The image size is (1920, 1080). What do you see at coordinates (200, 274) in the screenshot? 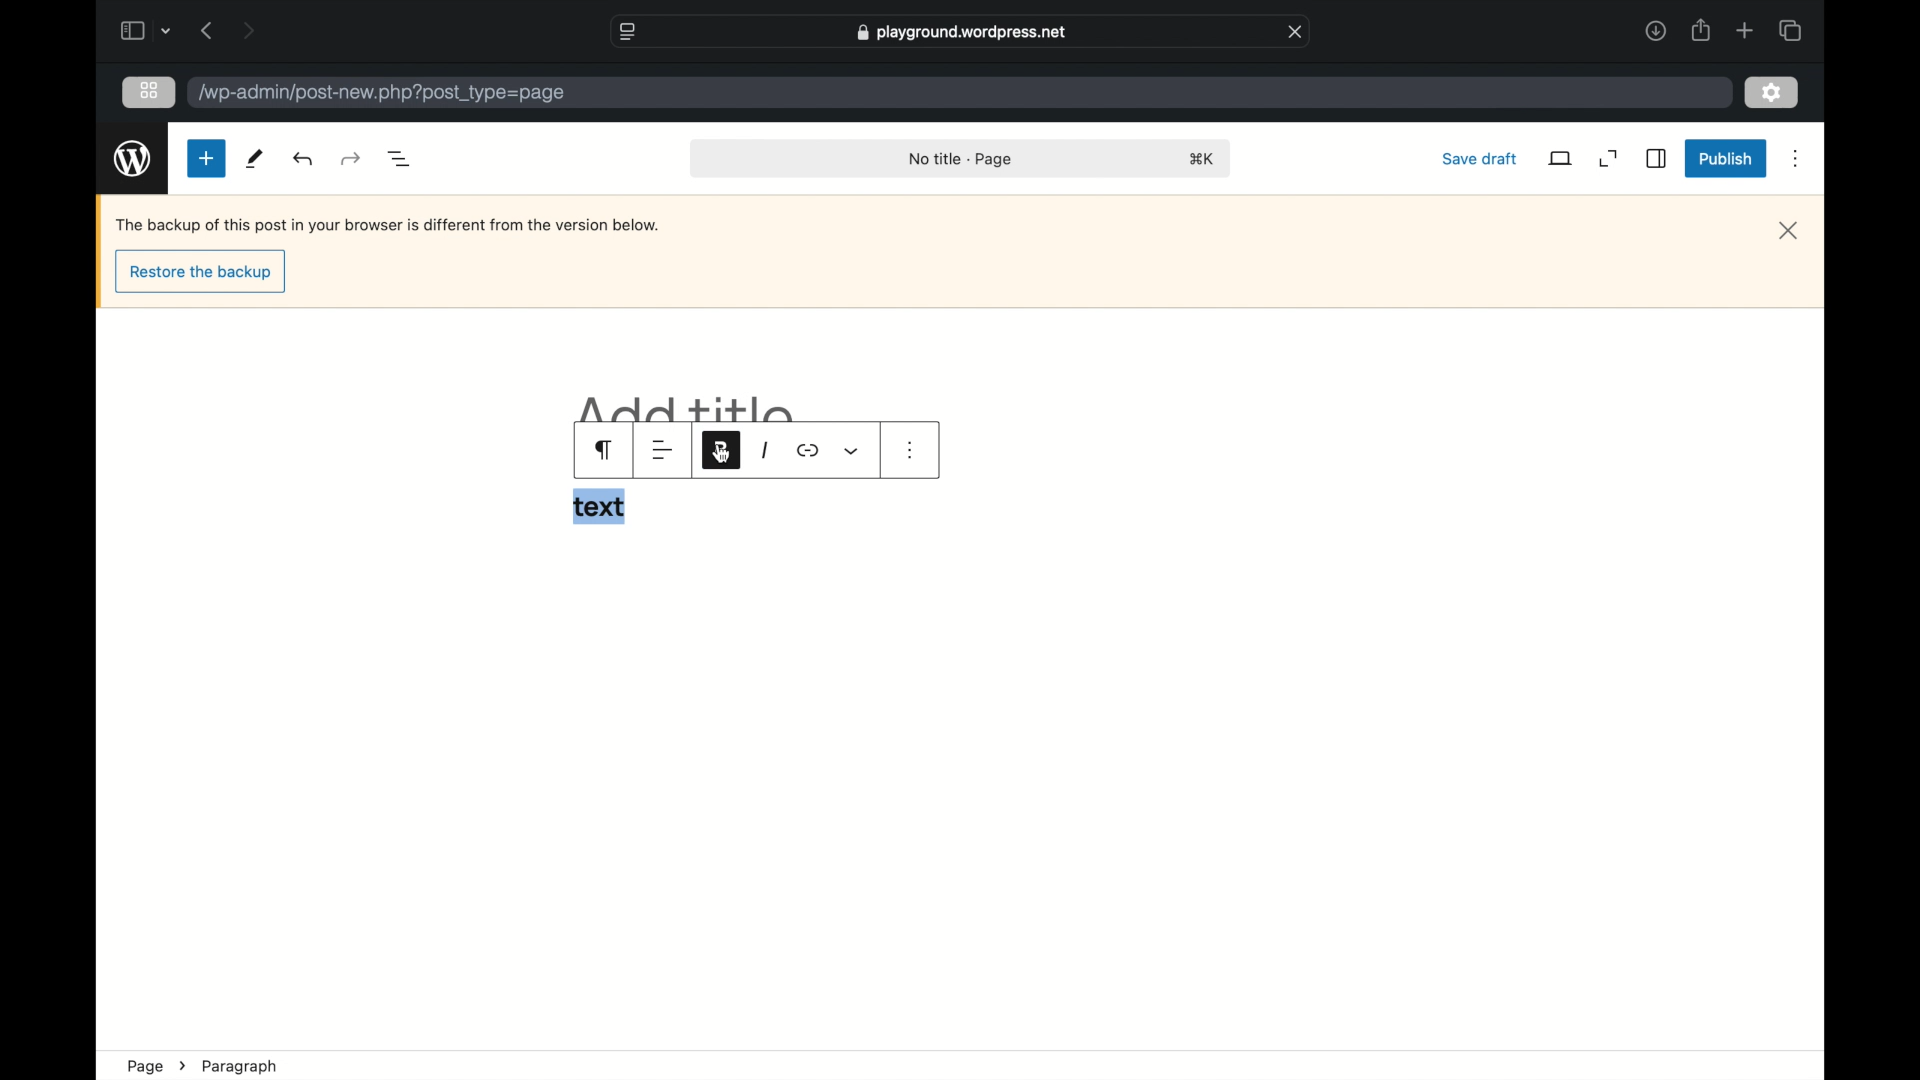
I see `restore the backup` at bounding box center [200, 274].